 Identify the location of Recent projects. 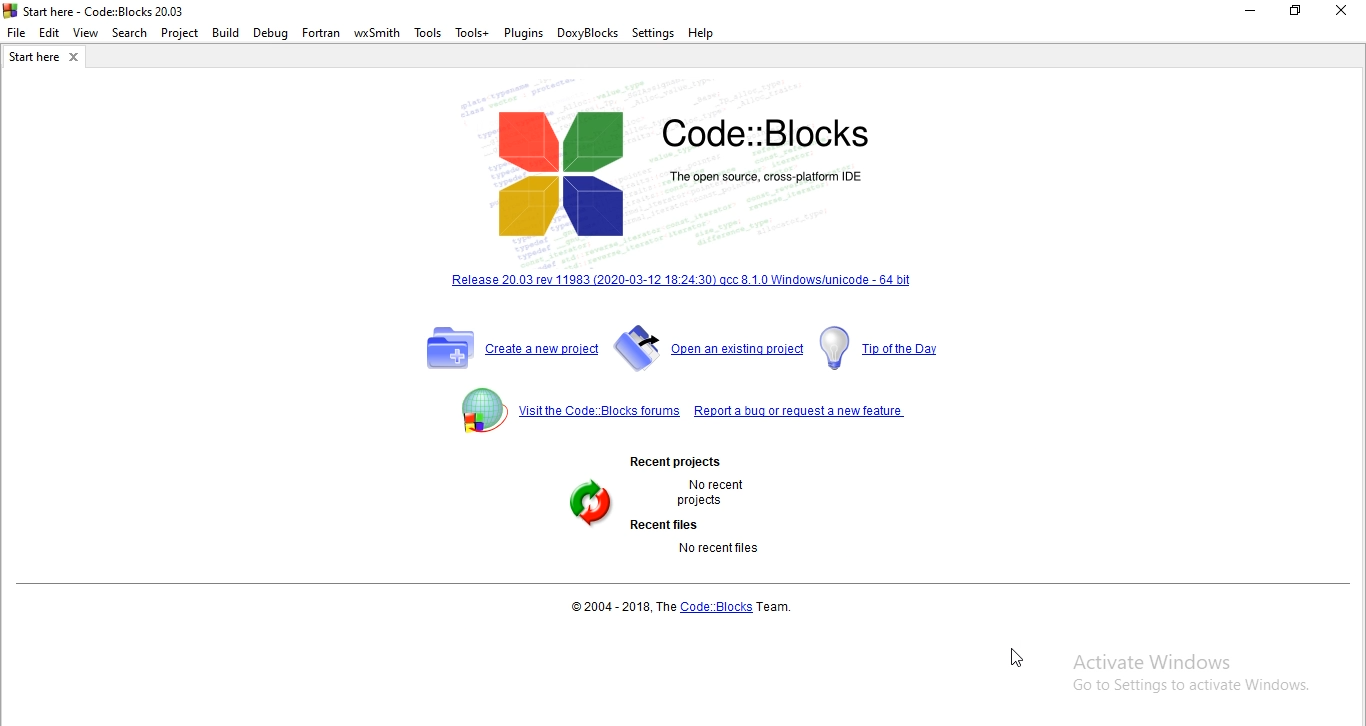
(676, 460).